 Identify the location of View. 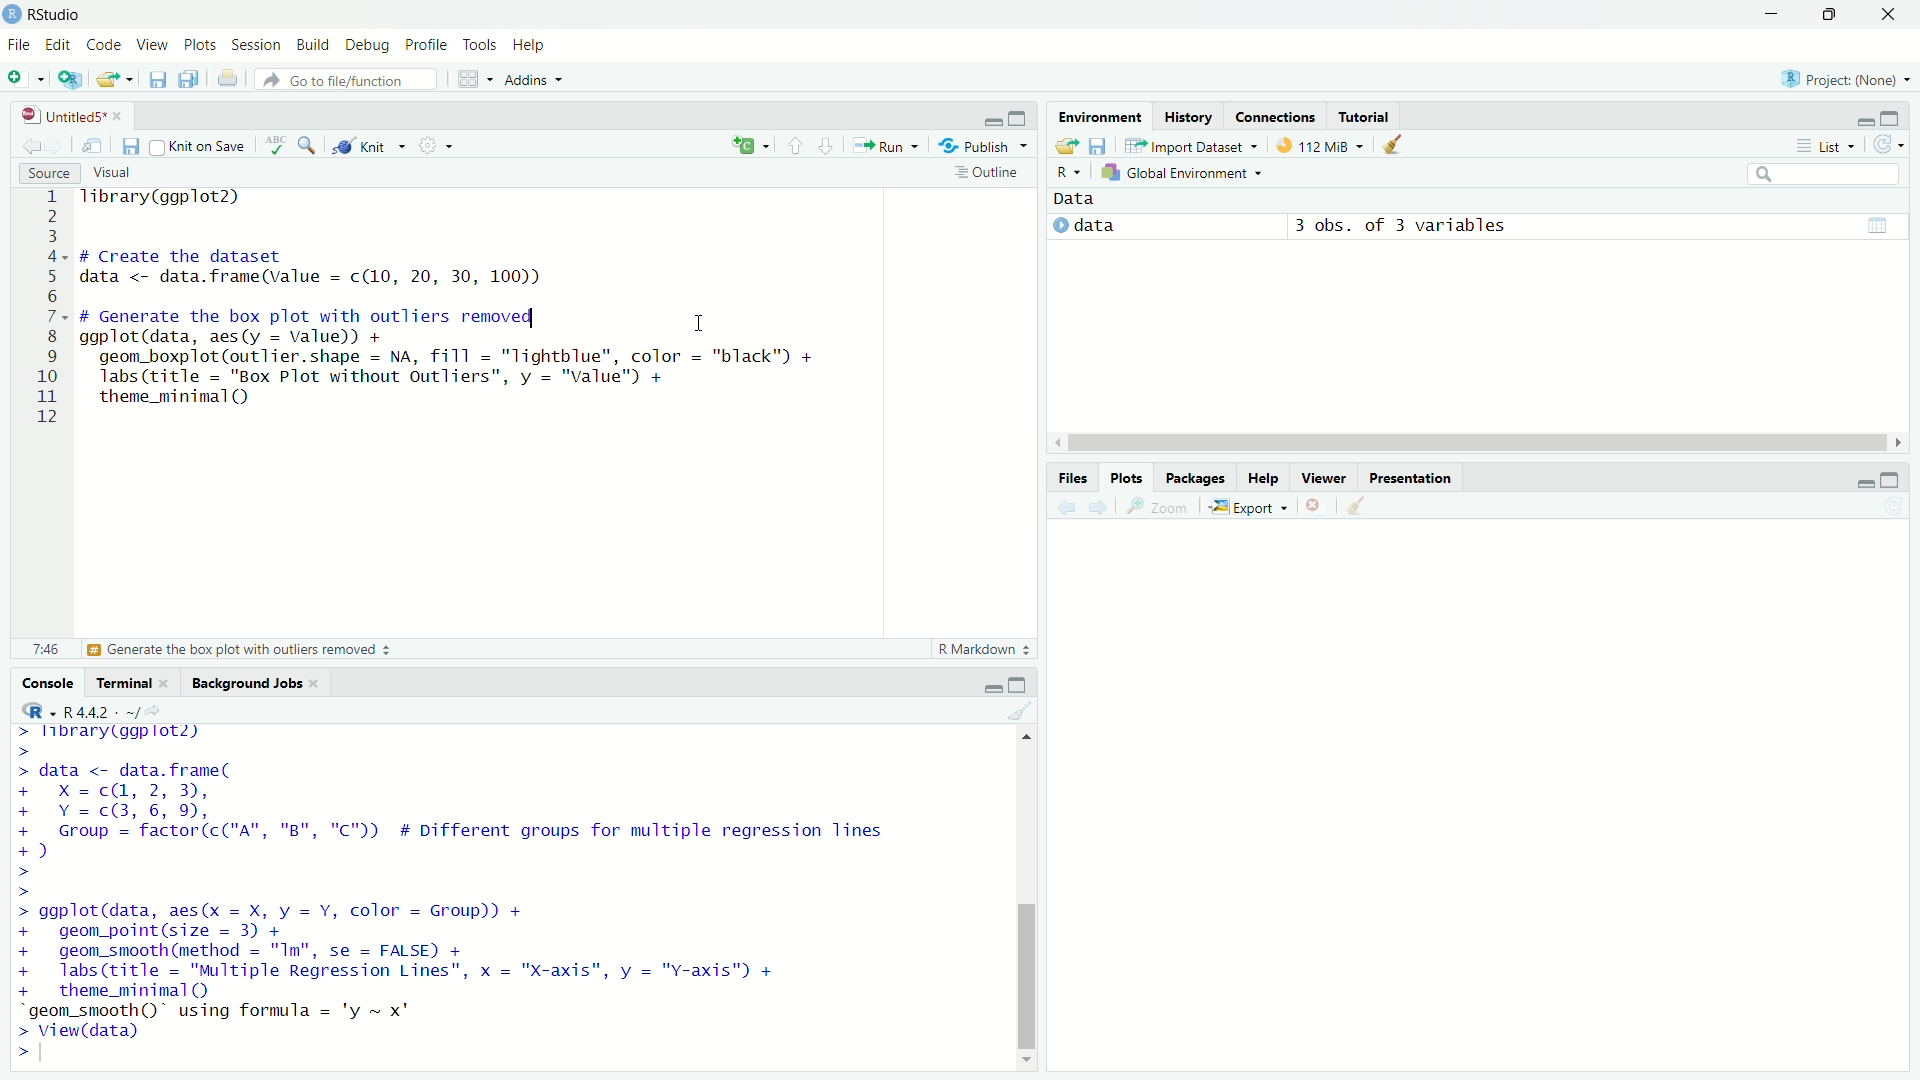
(150, 46).